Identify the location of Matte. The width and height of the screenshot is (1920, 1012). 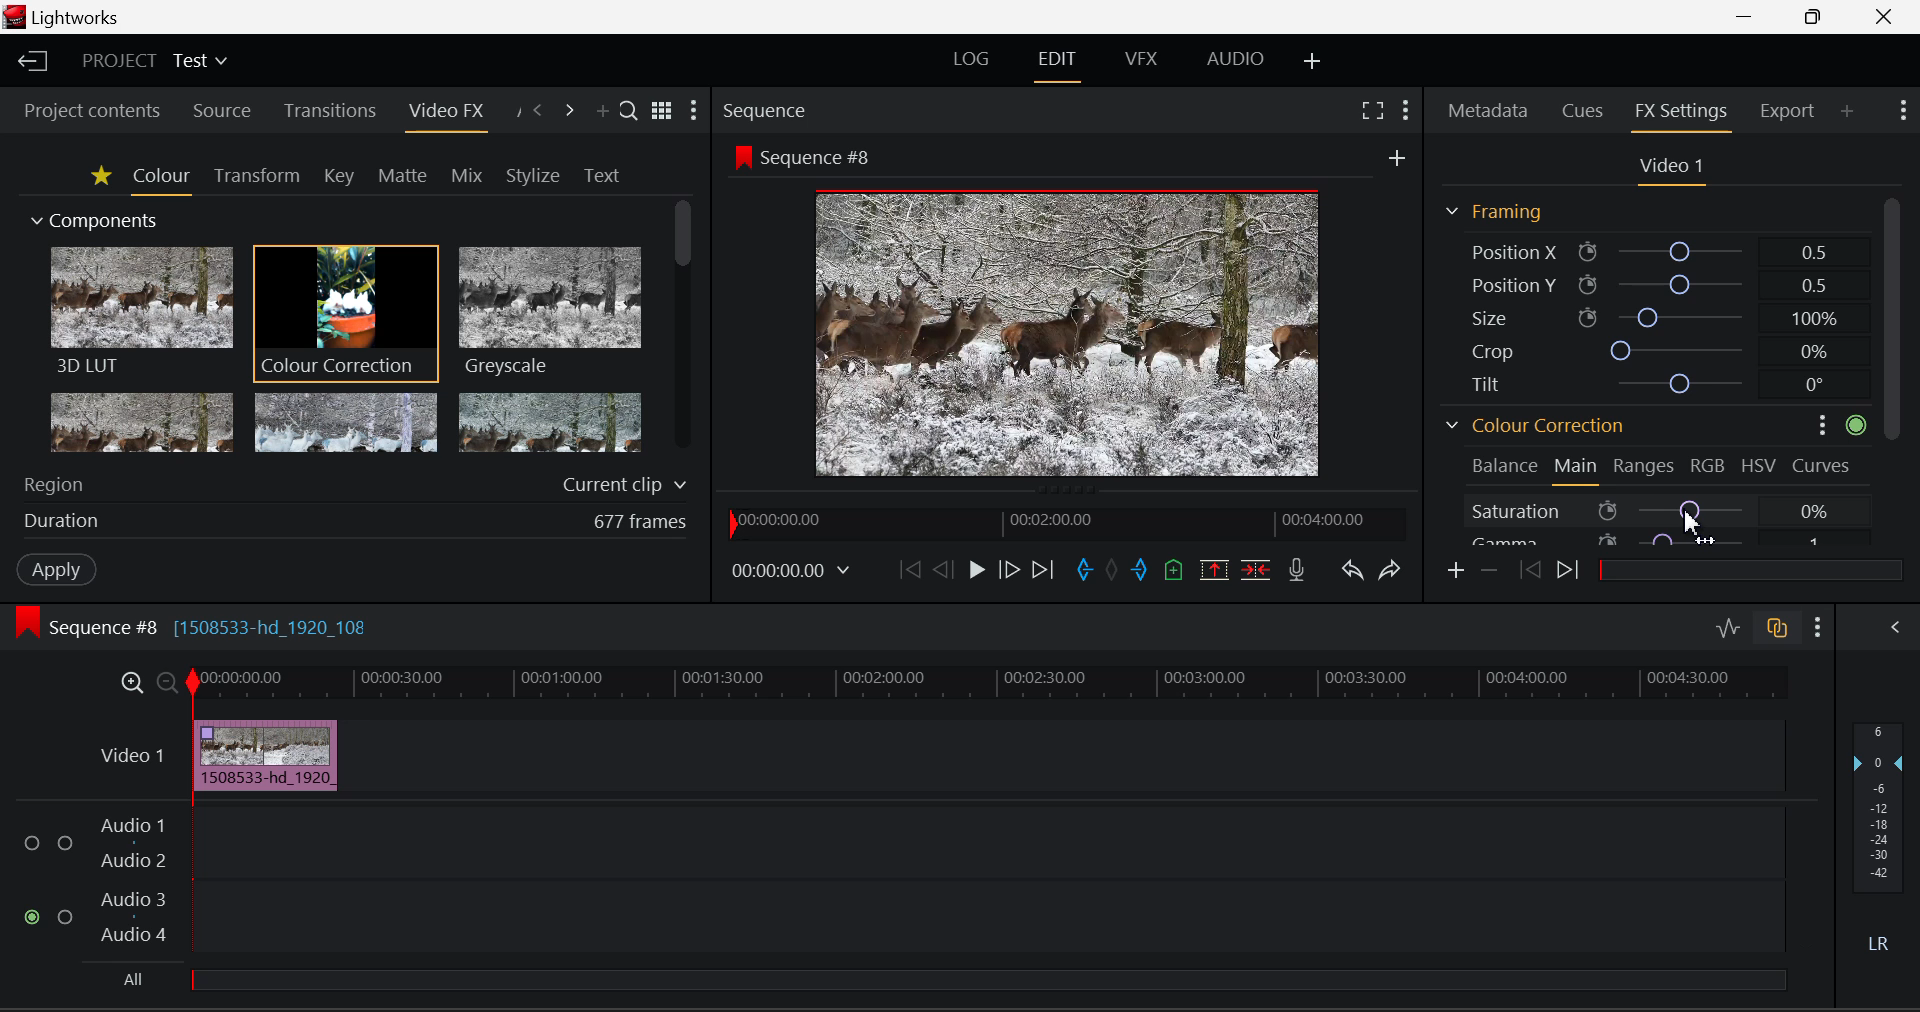
(403, 176).